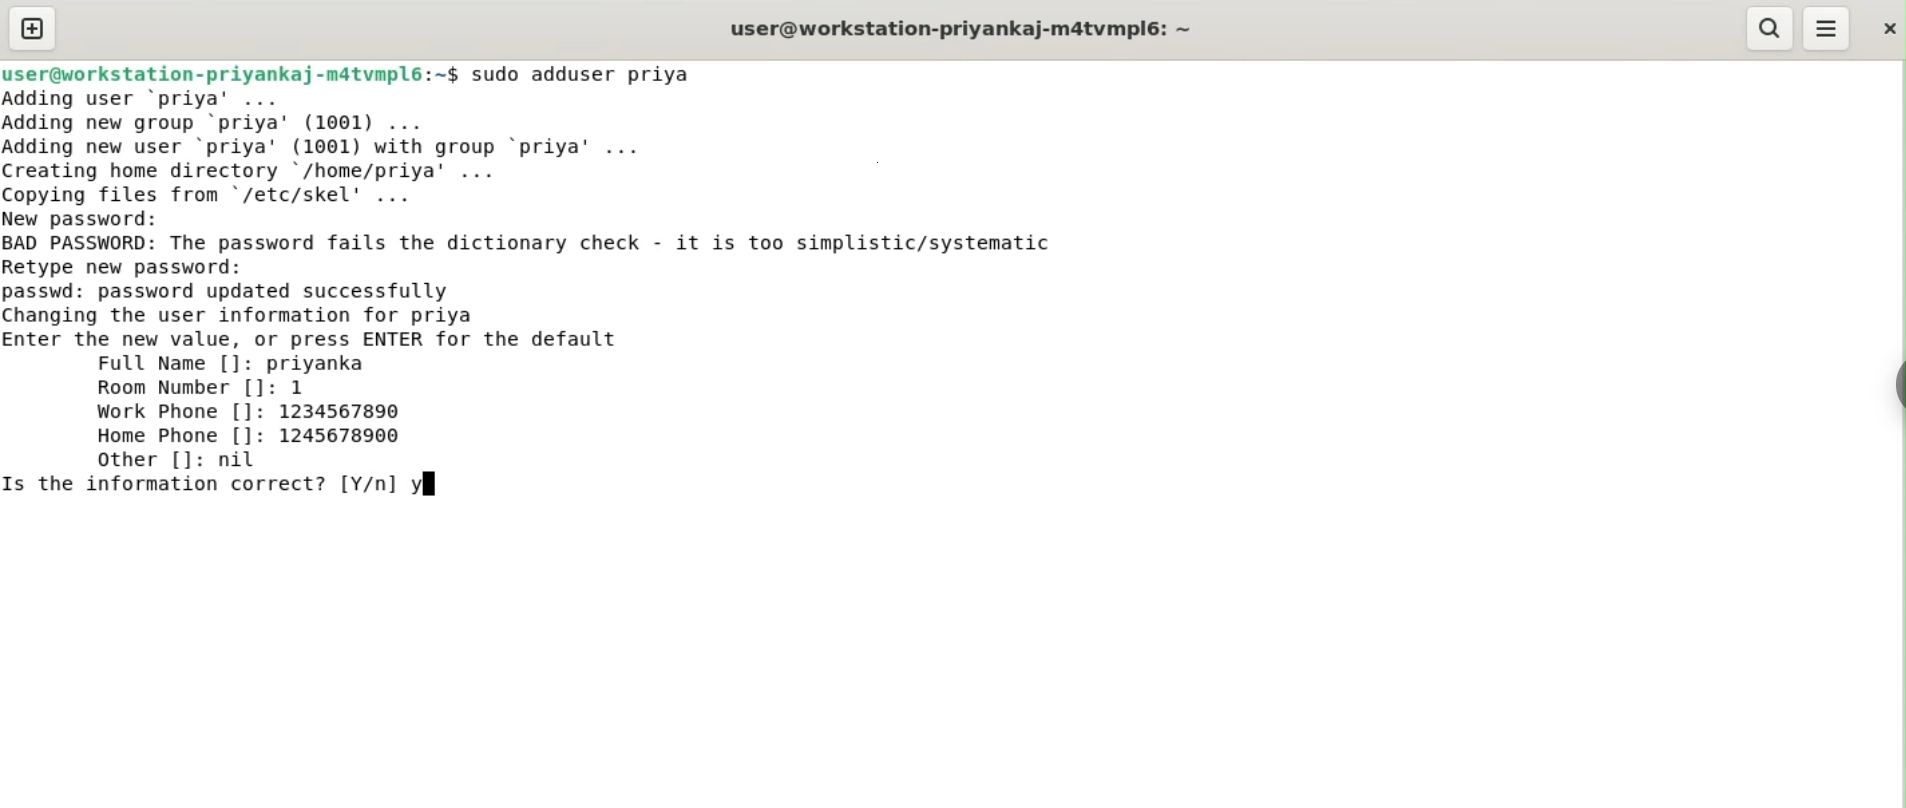  What do you see at coordinates (957, 28) in the screenshot?
I see `user@workstation-priyankaj-m4tvmpl6:~` at bounding box center [957, 28].